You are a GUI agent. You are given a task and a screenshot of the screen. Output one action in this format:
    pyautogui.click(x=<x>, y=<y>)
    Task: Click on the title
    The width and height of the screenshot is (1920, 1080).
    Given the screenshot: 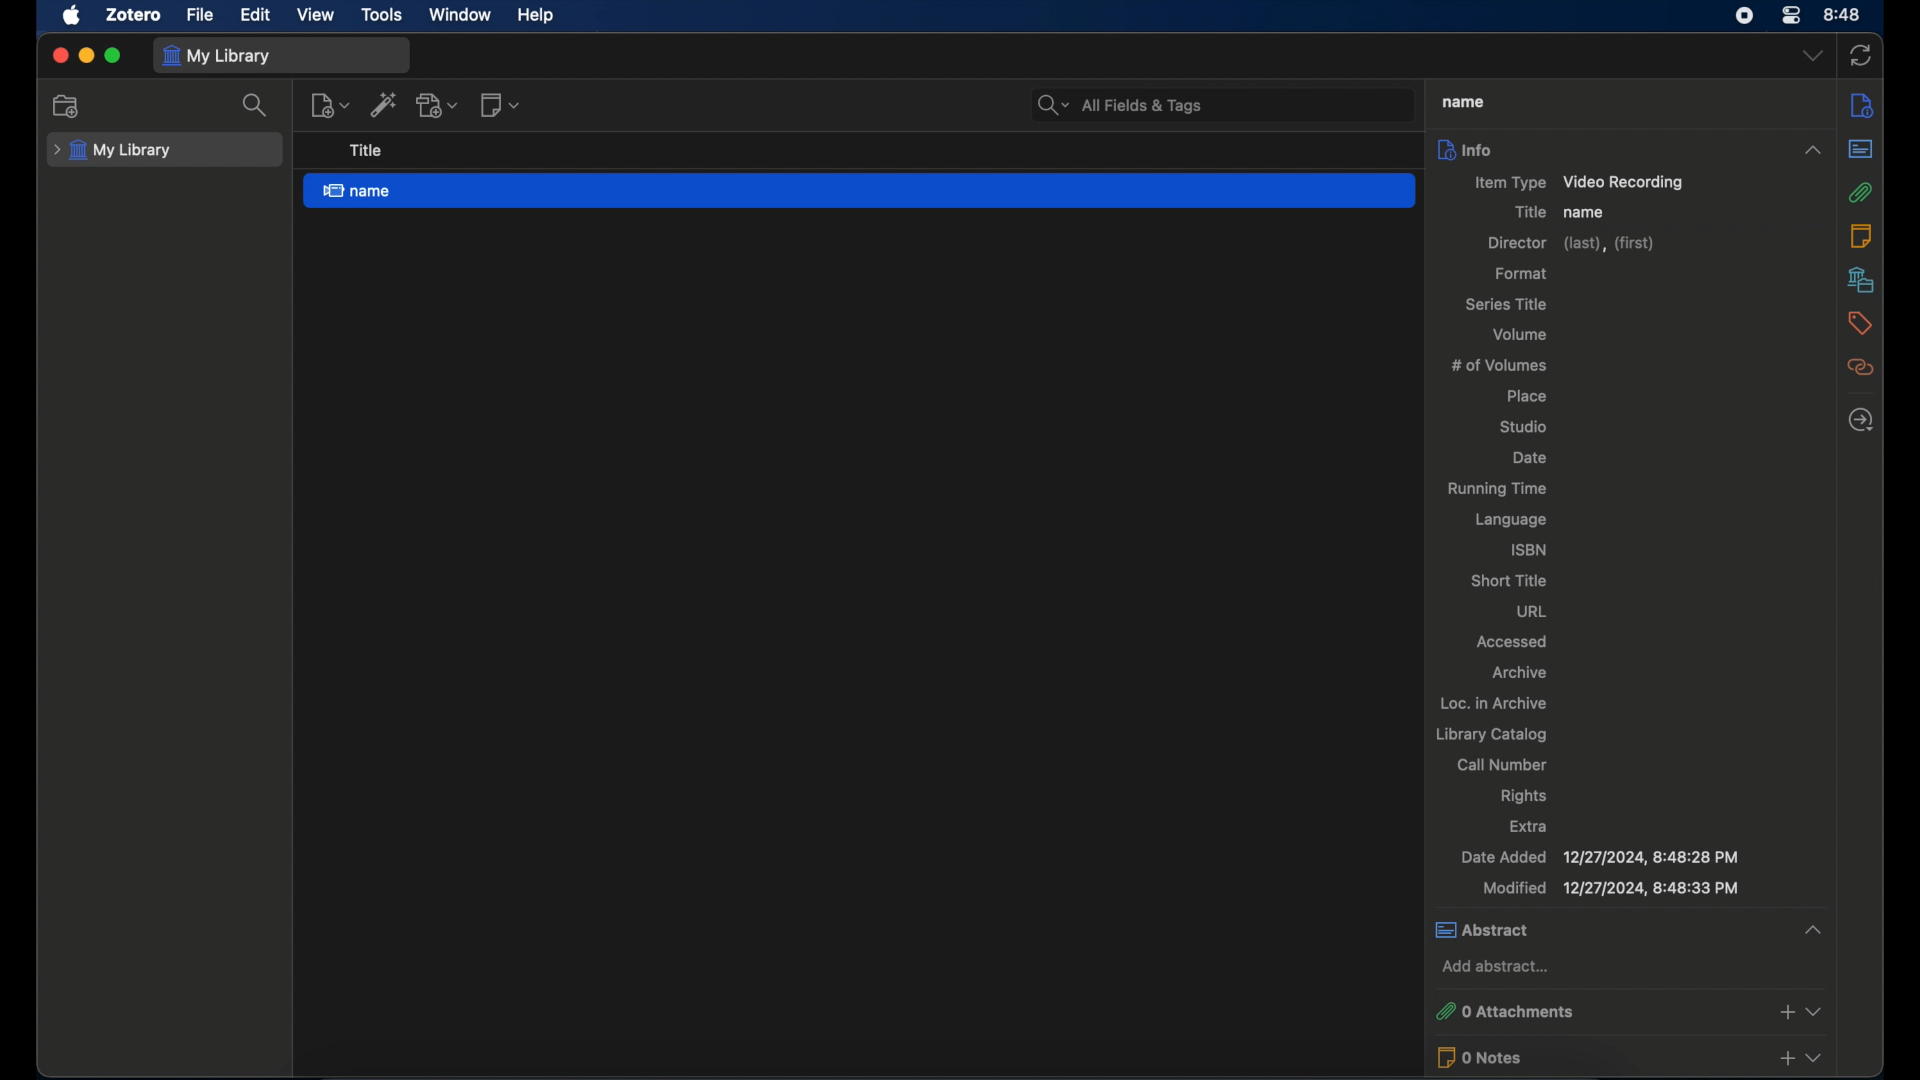 What is the action you would take?
    pyautogui.click(x=366, y=150)
    